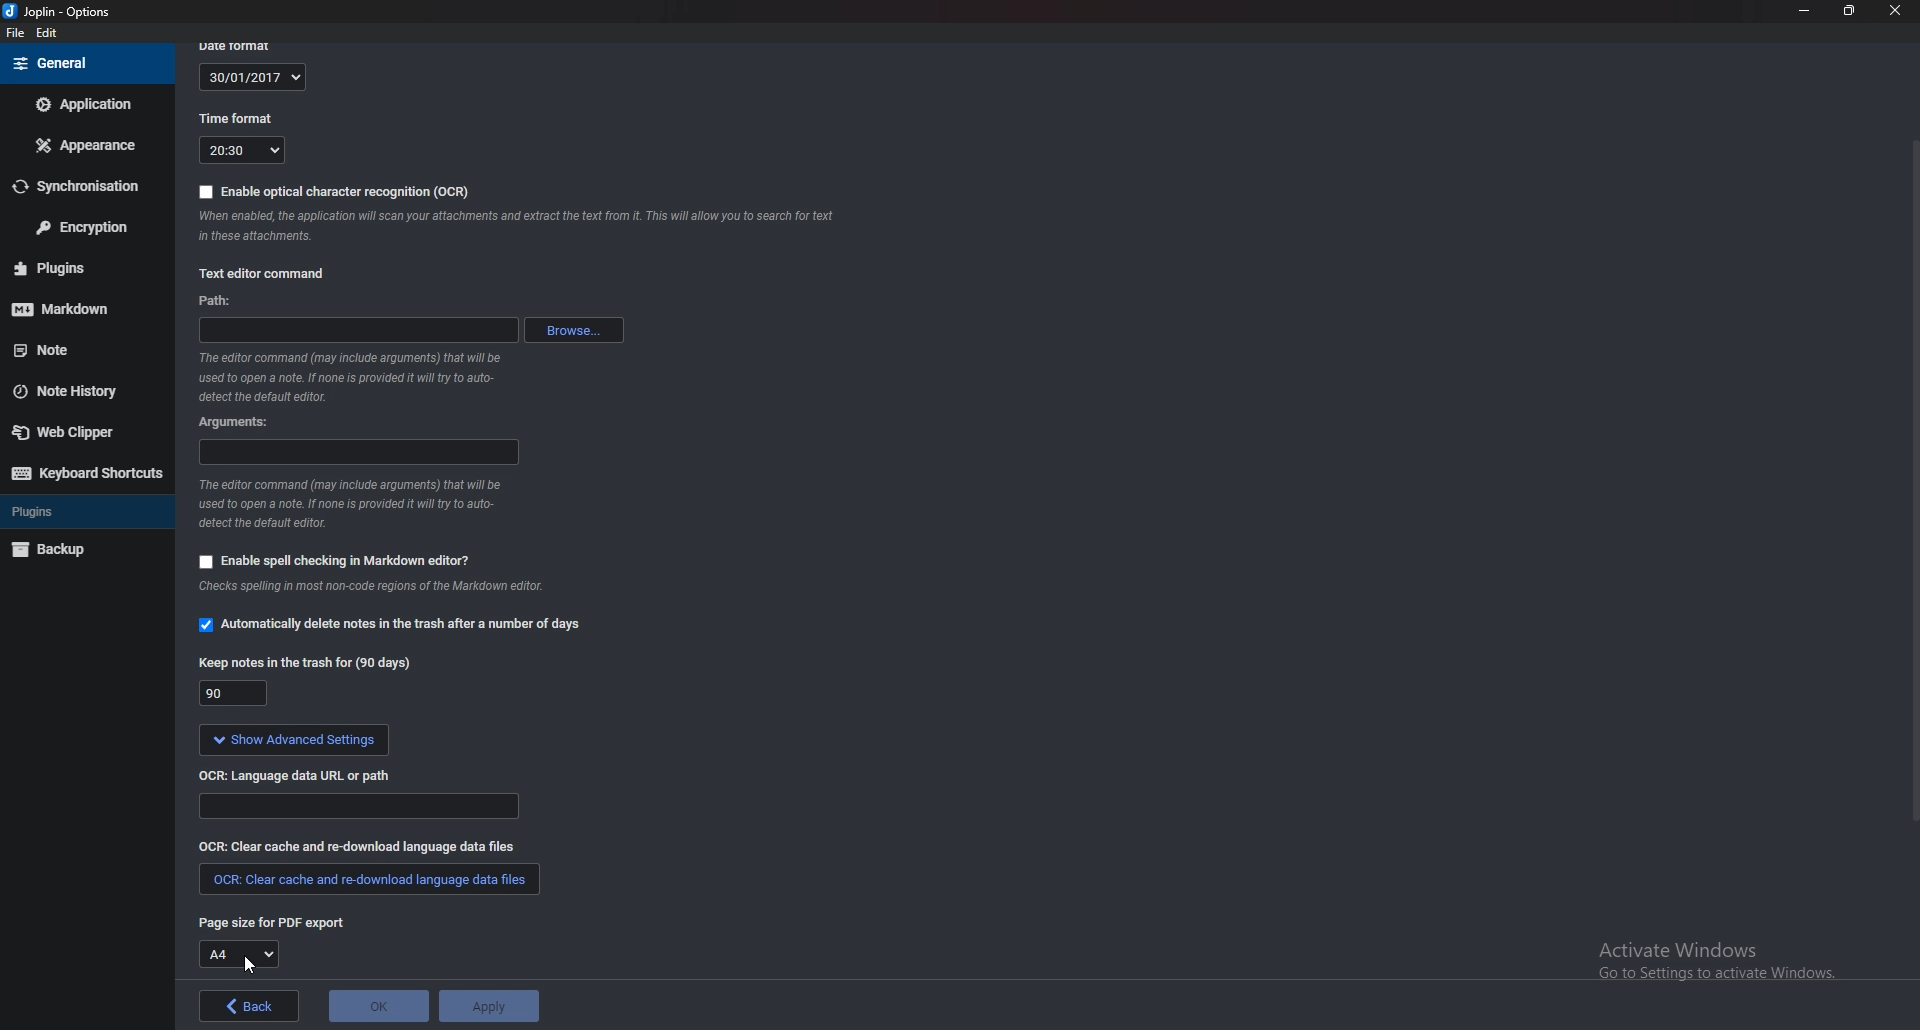  Describe the element at coordinates (79, 549) in the screenshot. I see `Back up` at that location.